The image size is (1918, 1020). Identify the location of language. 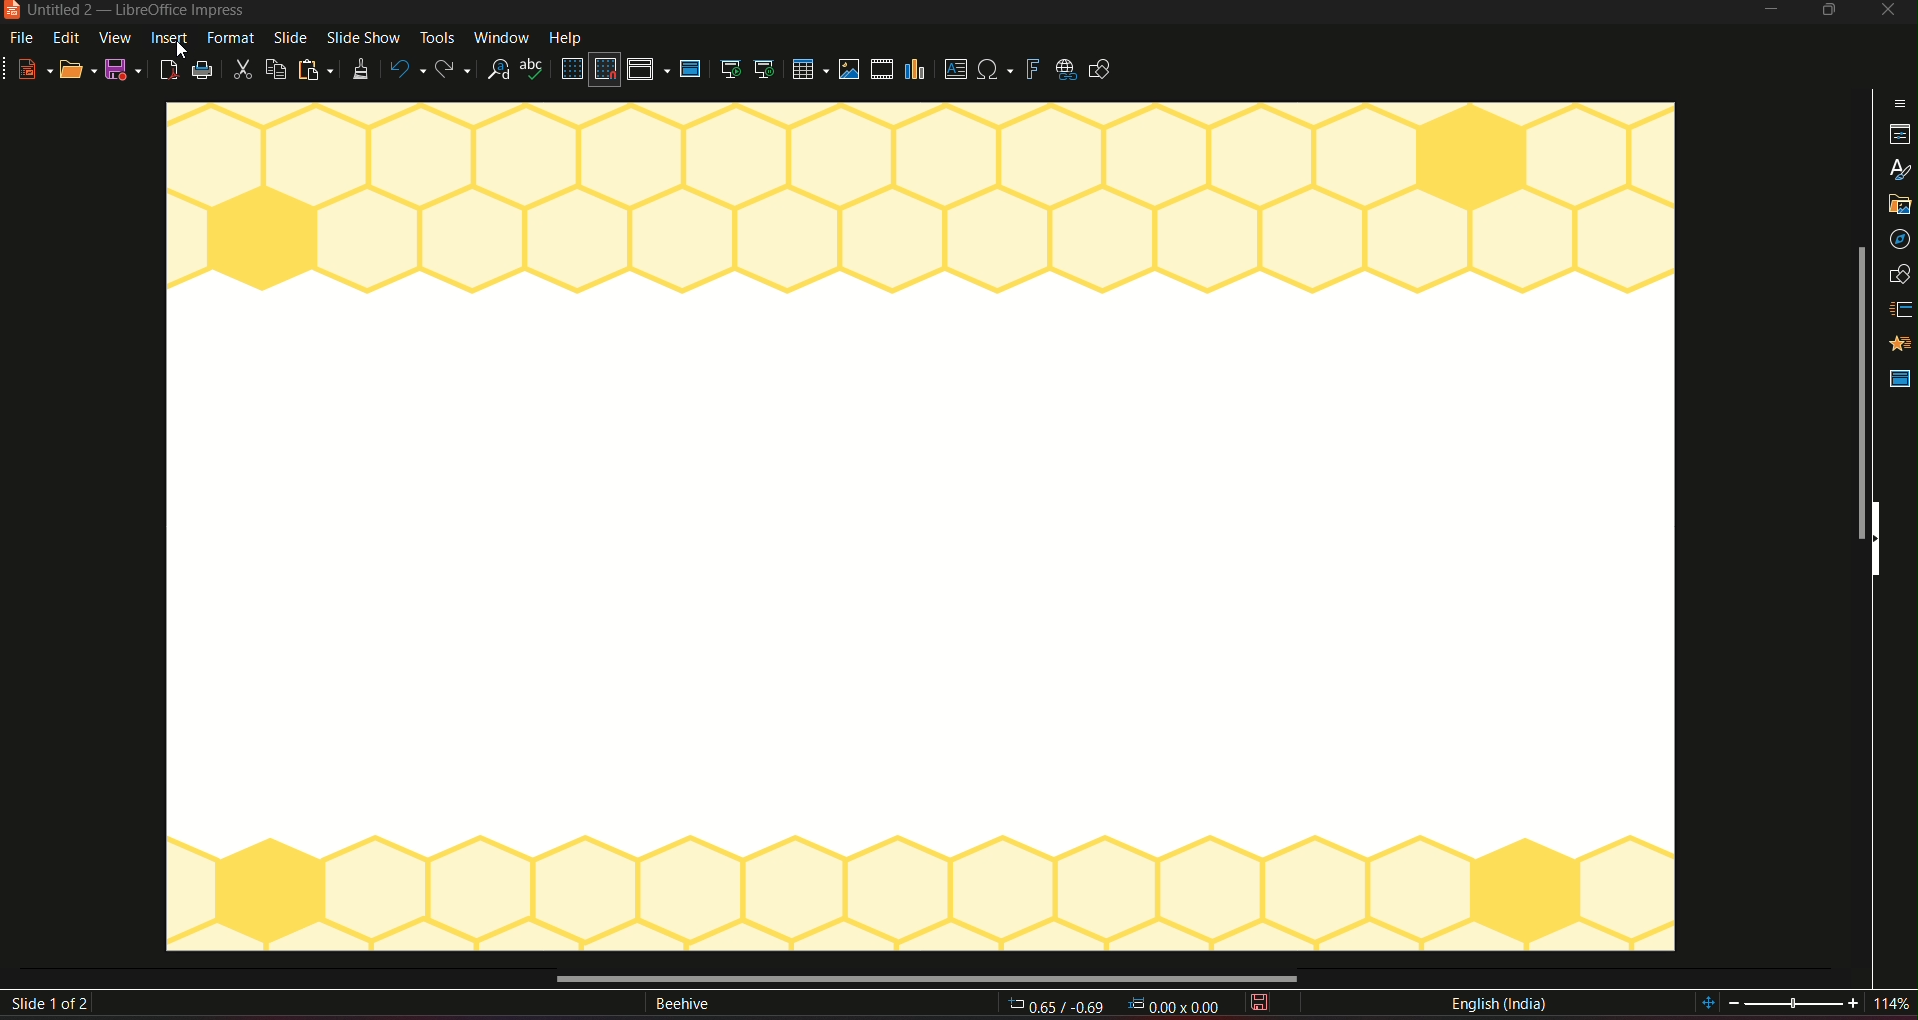
(1498, 1004).